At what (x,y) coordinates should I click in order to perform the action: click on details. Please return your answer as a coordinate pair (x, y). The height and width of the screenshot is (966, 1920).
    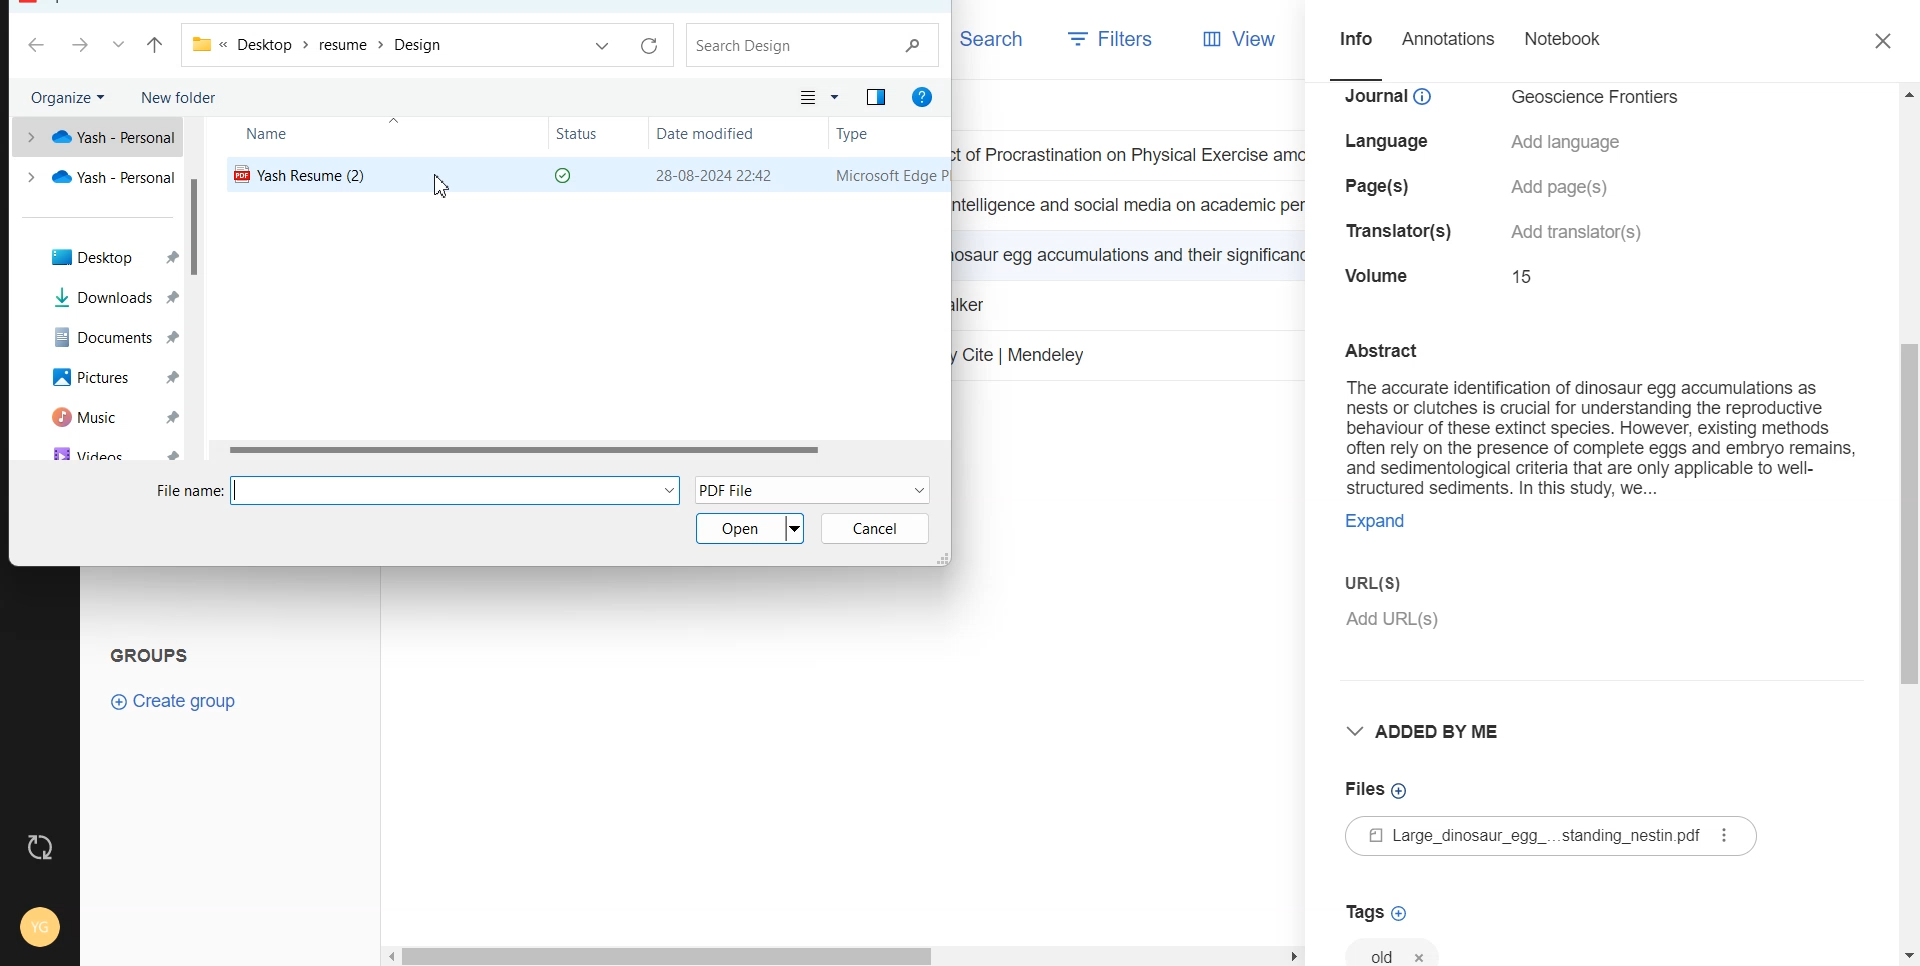
    Looking at the image, I should click on (1380, 275).